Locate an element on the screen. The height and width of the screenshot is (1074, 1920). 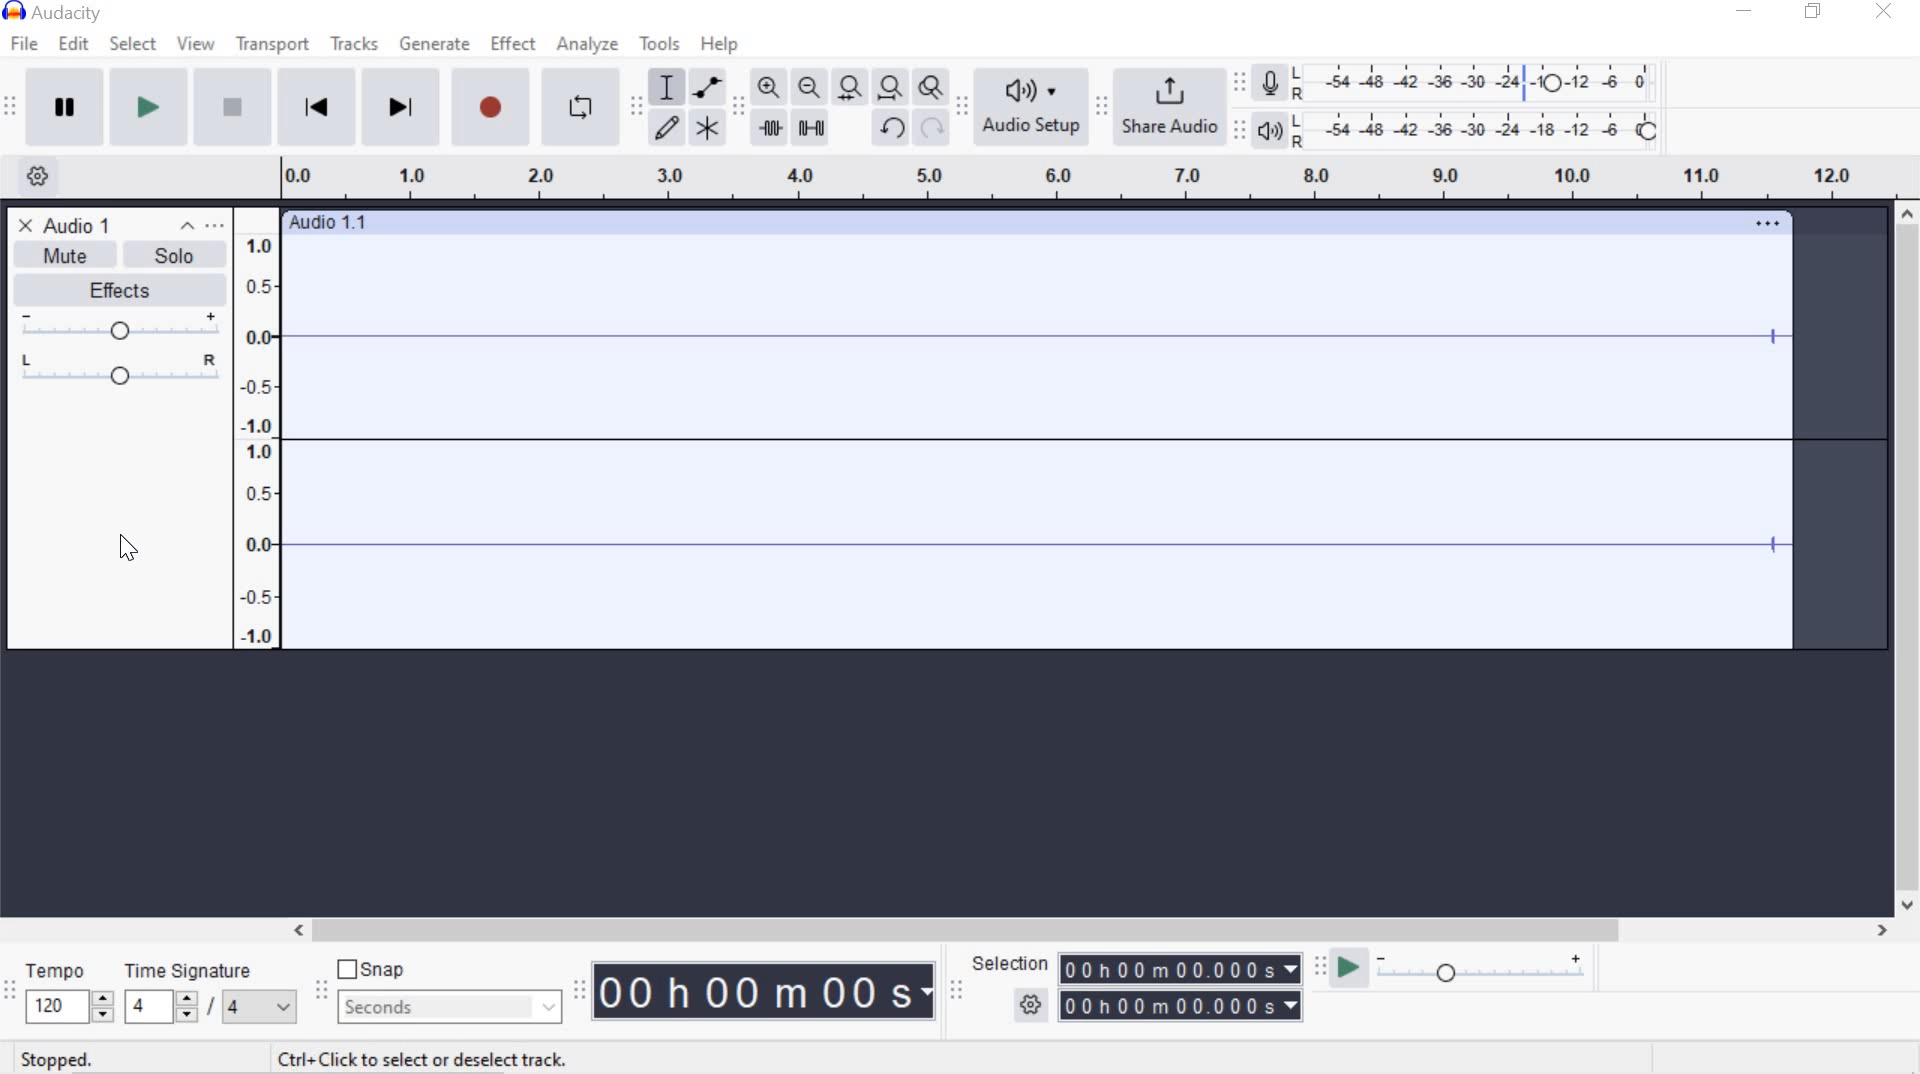
EFFECTS is located at coordinates (115, 288).